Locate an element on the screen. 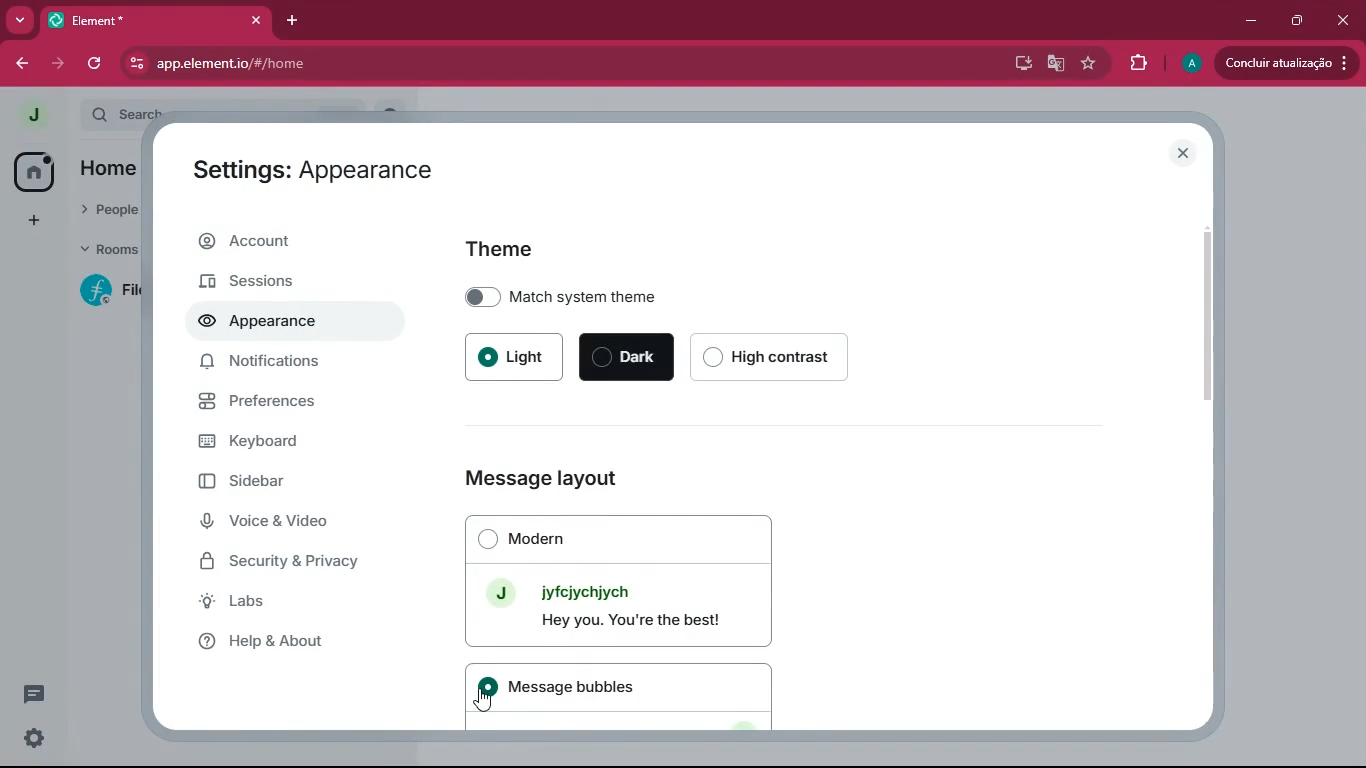 The width and height of the screenshot is (1366, 768). quick settings is located at coordinates (32, 738).